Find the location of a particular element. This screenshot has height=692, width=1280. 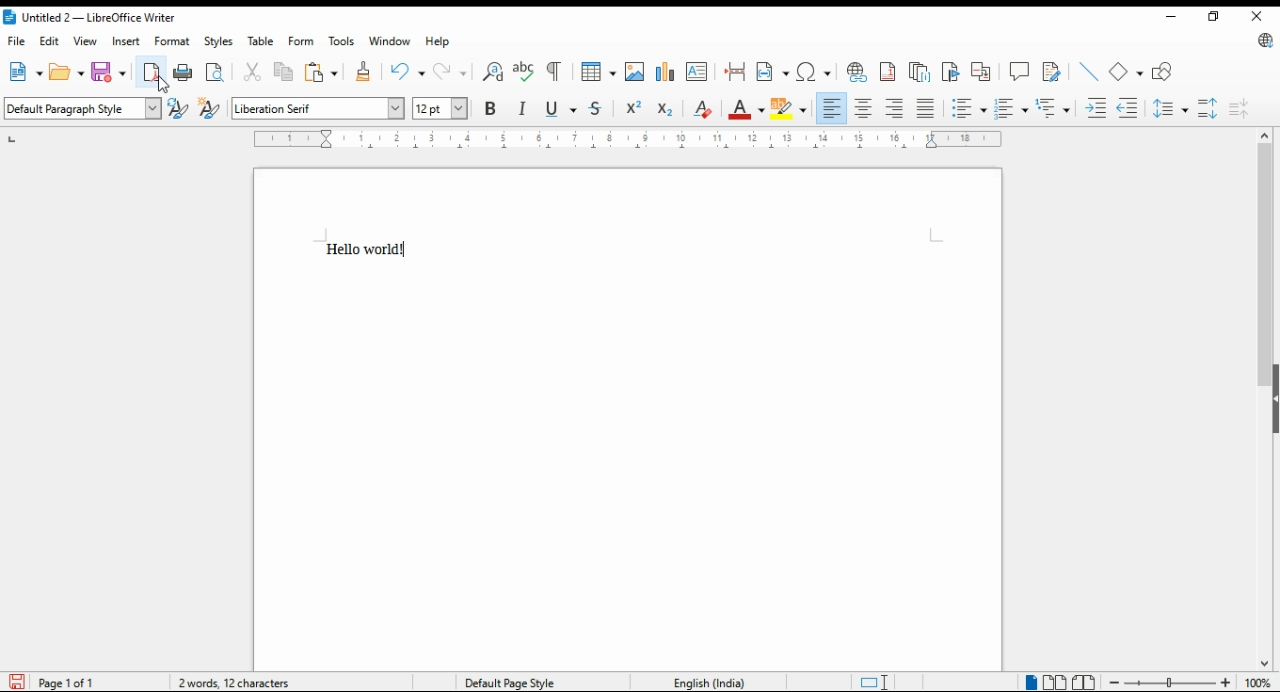

cut is located at coordinates (257, 77).